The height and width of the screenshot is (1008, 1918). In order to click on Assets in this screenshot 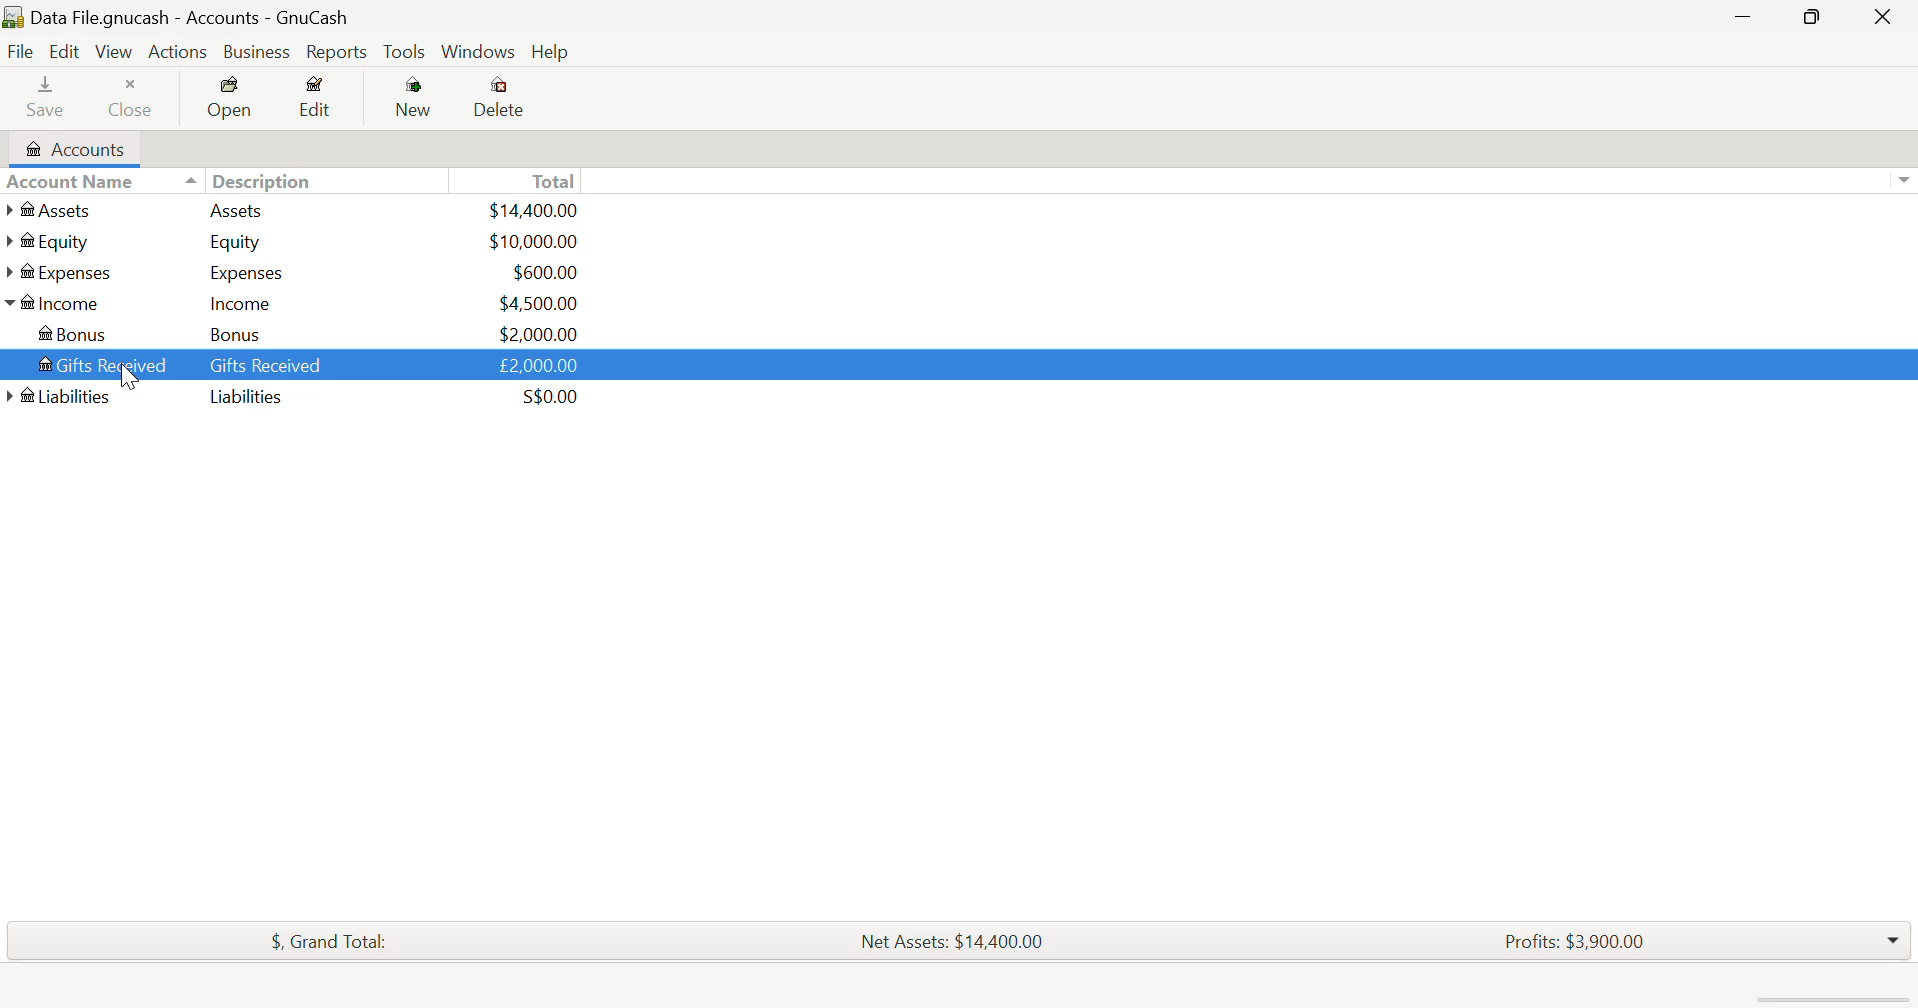, I will do `click(235, 210)`.